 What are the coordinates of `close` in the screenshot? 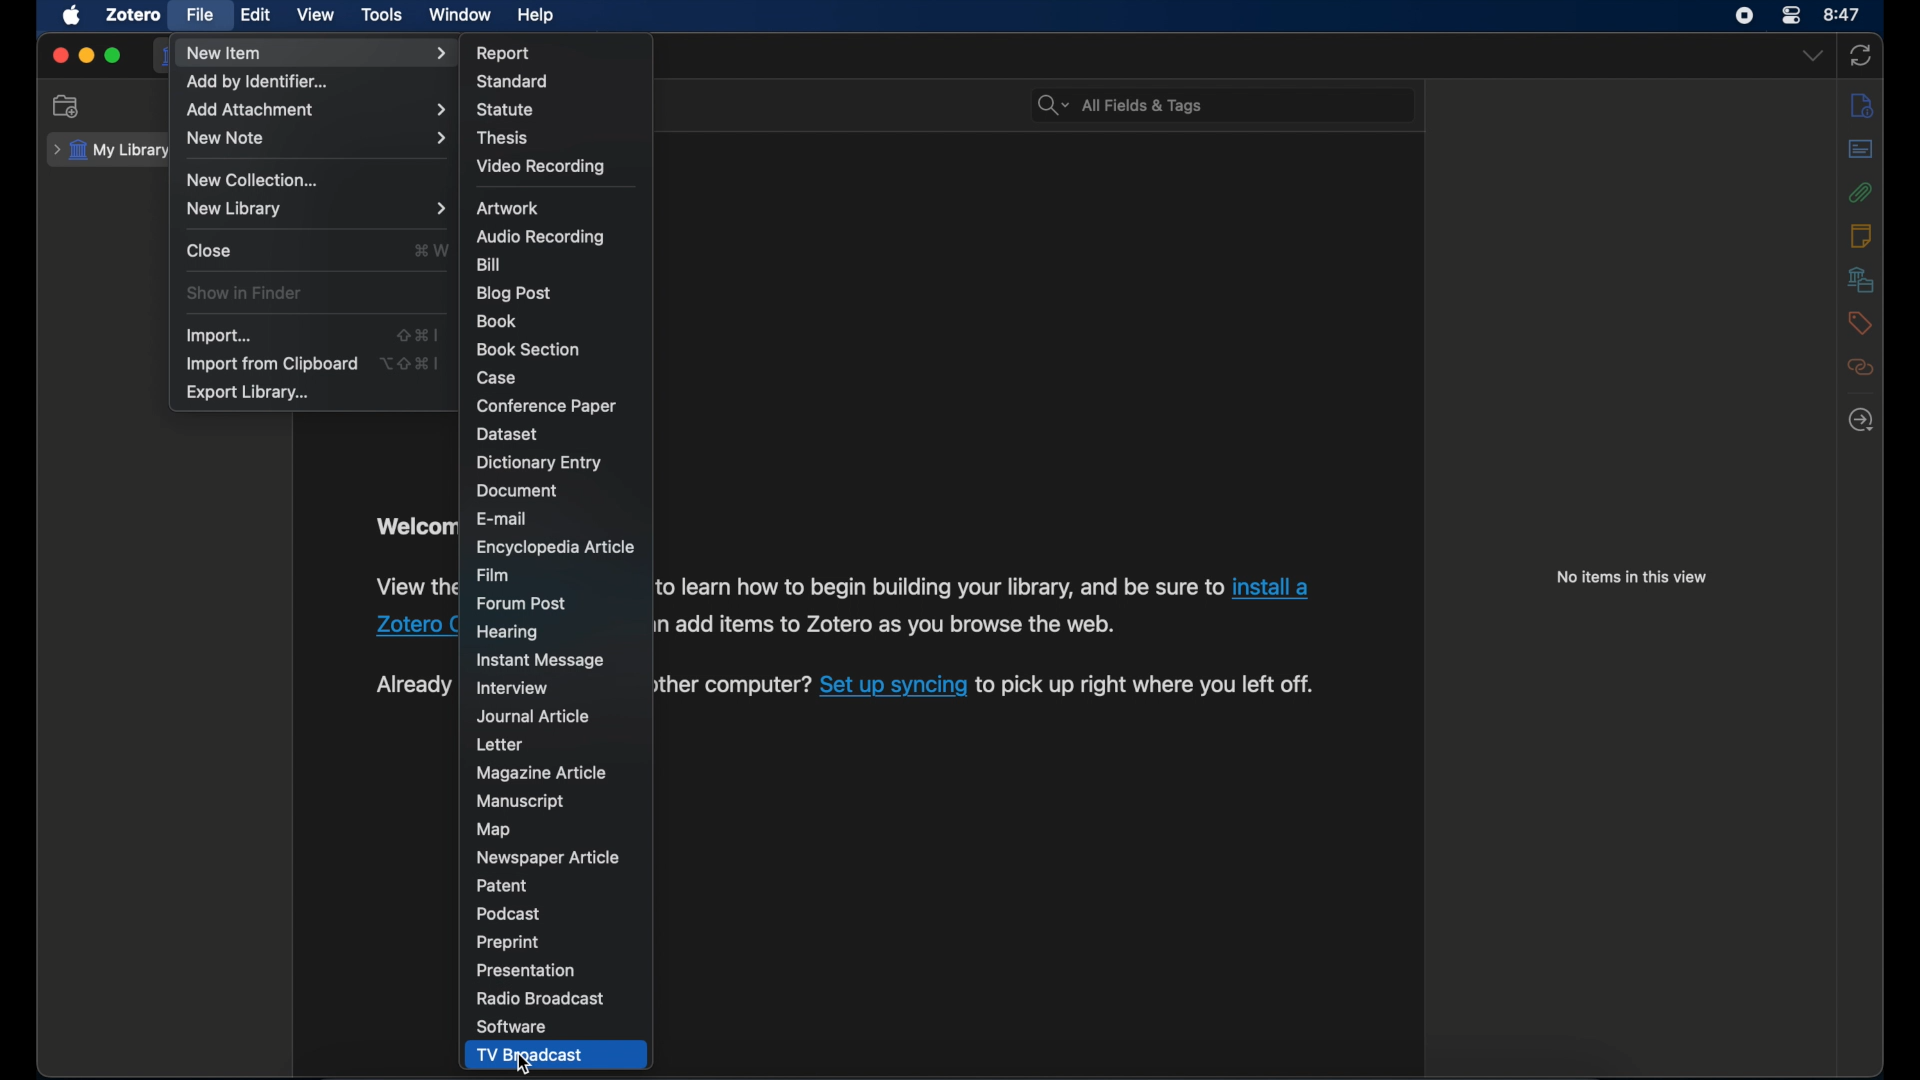 It's located at (209, 251).